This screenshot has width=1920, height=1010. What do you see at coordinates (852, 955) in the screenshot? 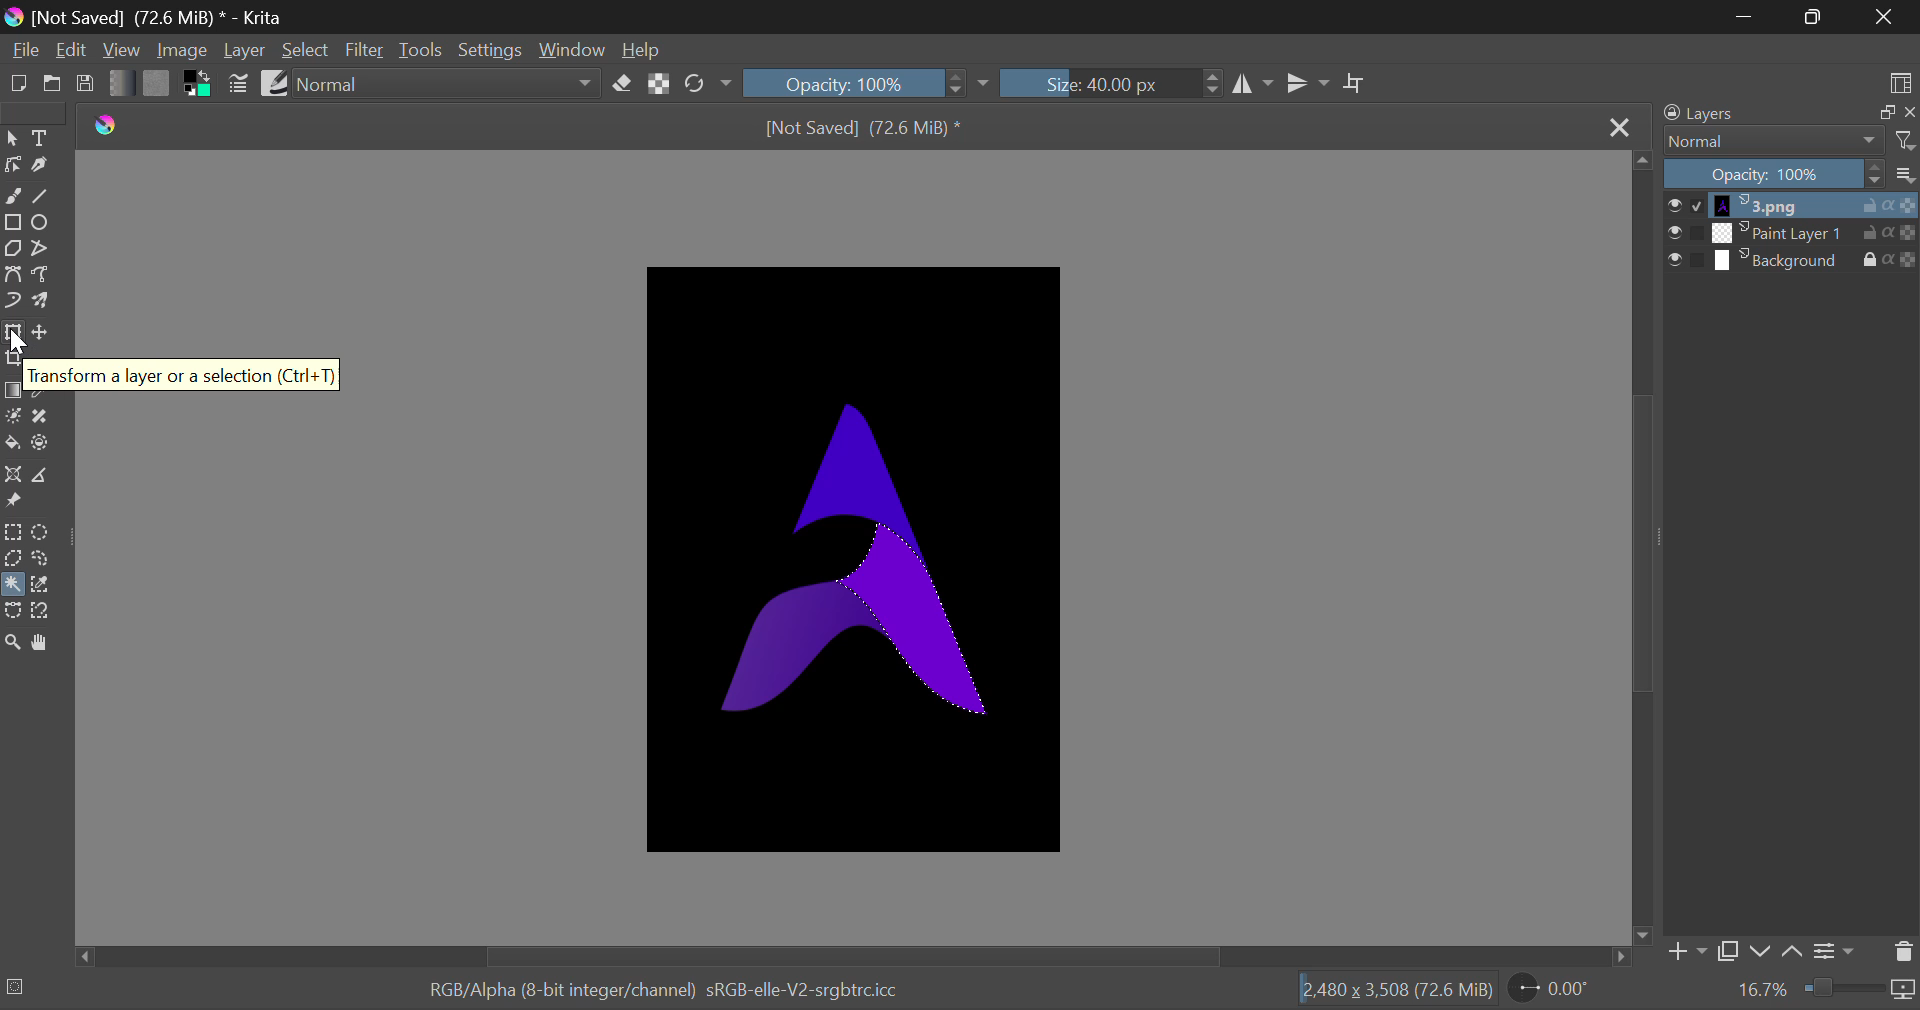
I see `Scroll Bar` at bounding box center [852, 955].